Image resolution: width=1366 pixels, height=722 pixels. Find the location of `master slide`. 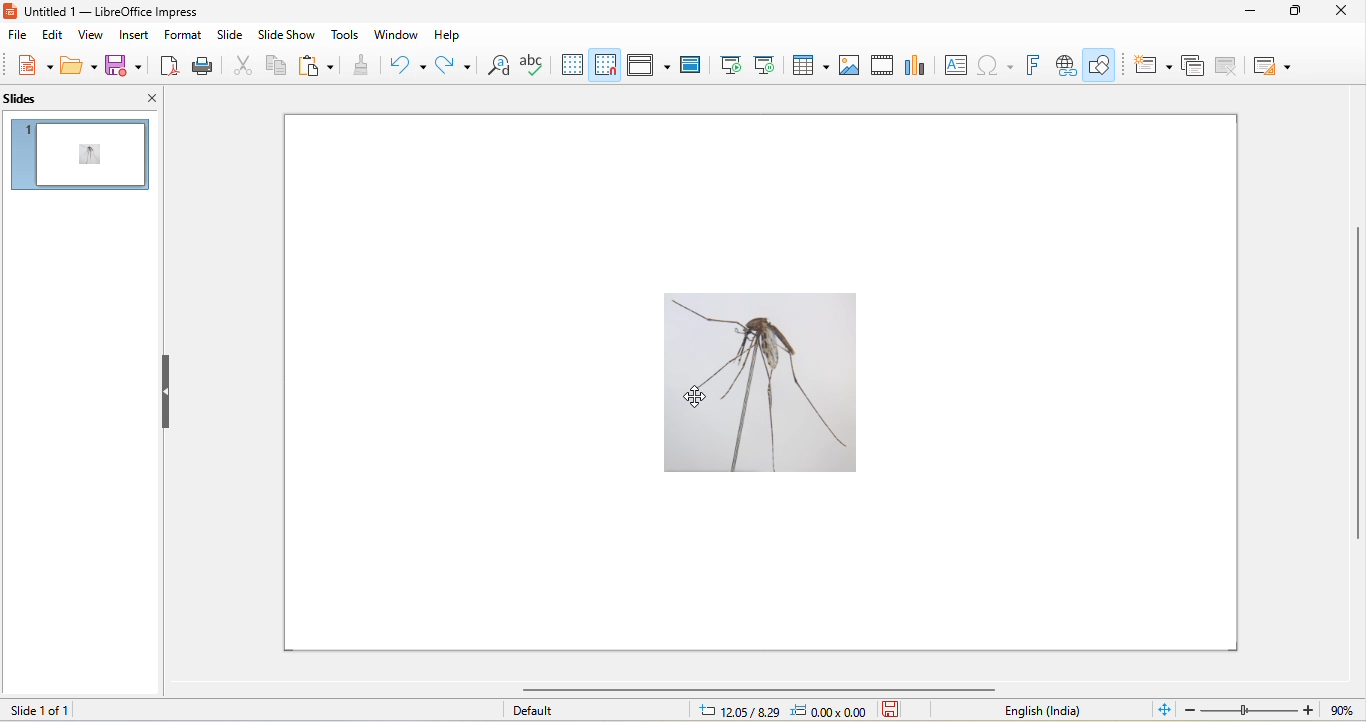

master slide is located at coordinates (690, 64).